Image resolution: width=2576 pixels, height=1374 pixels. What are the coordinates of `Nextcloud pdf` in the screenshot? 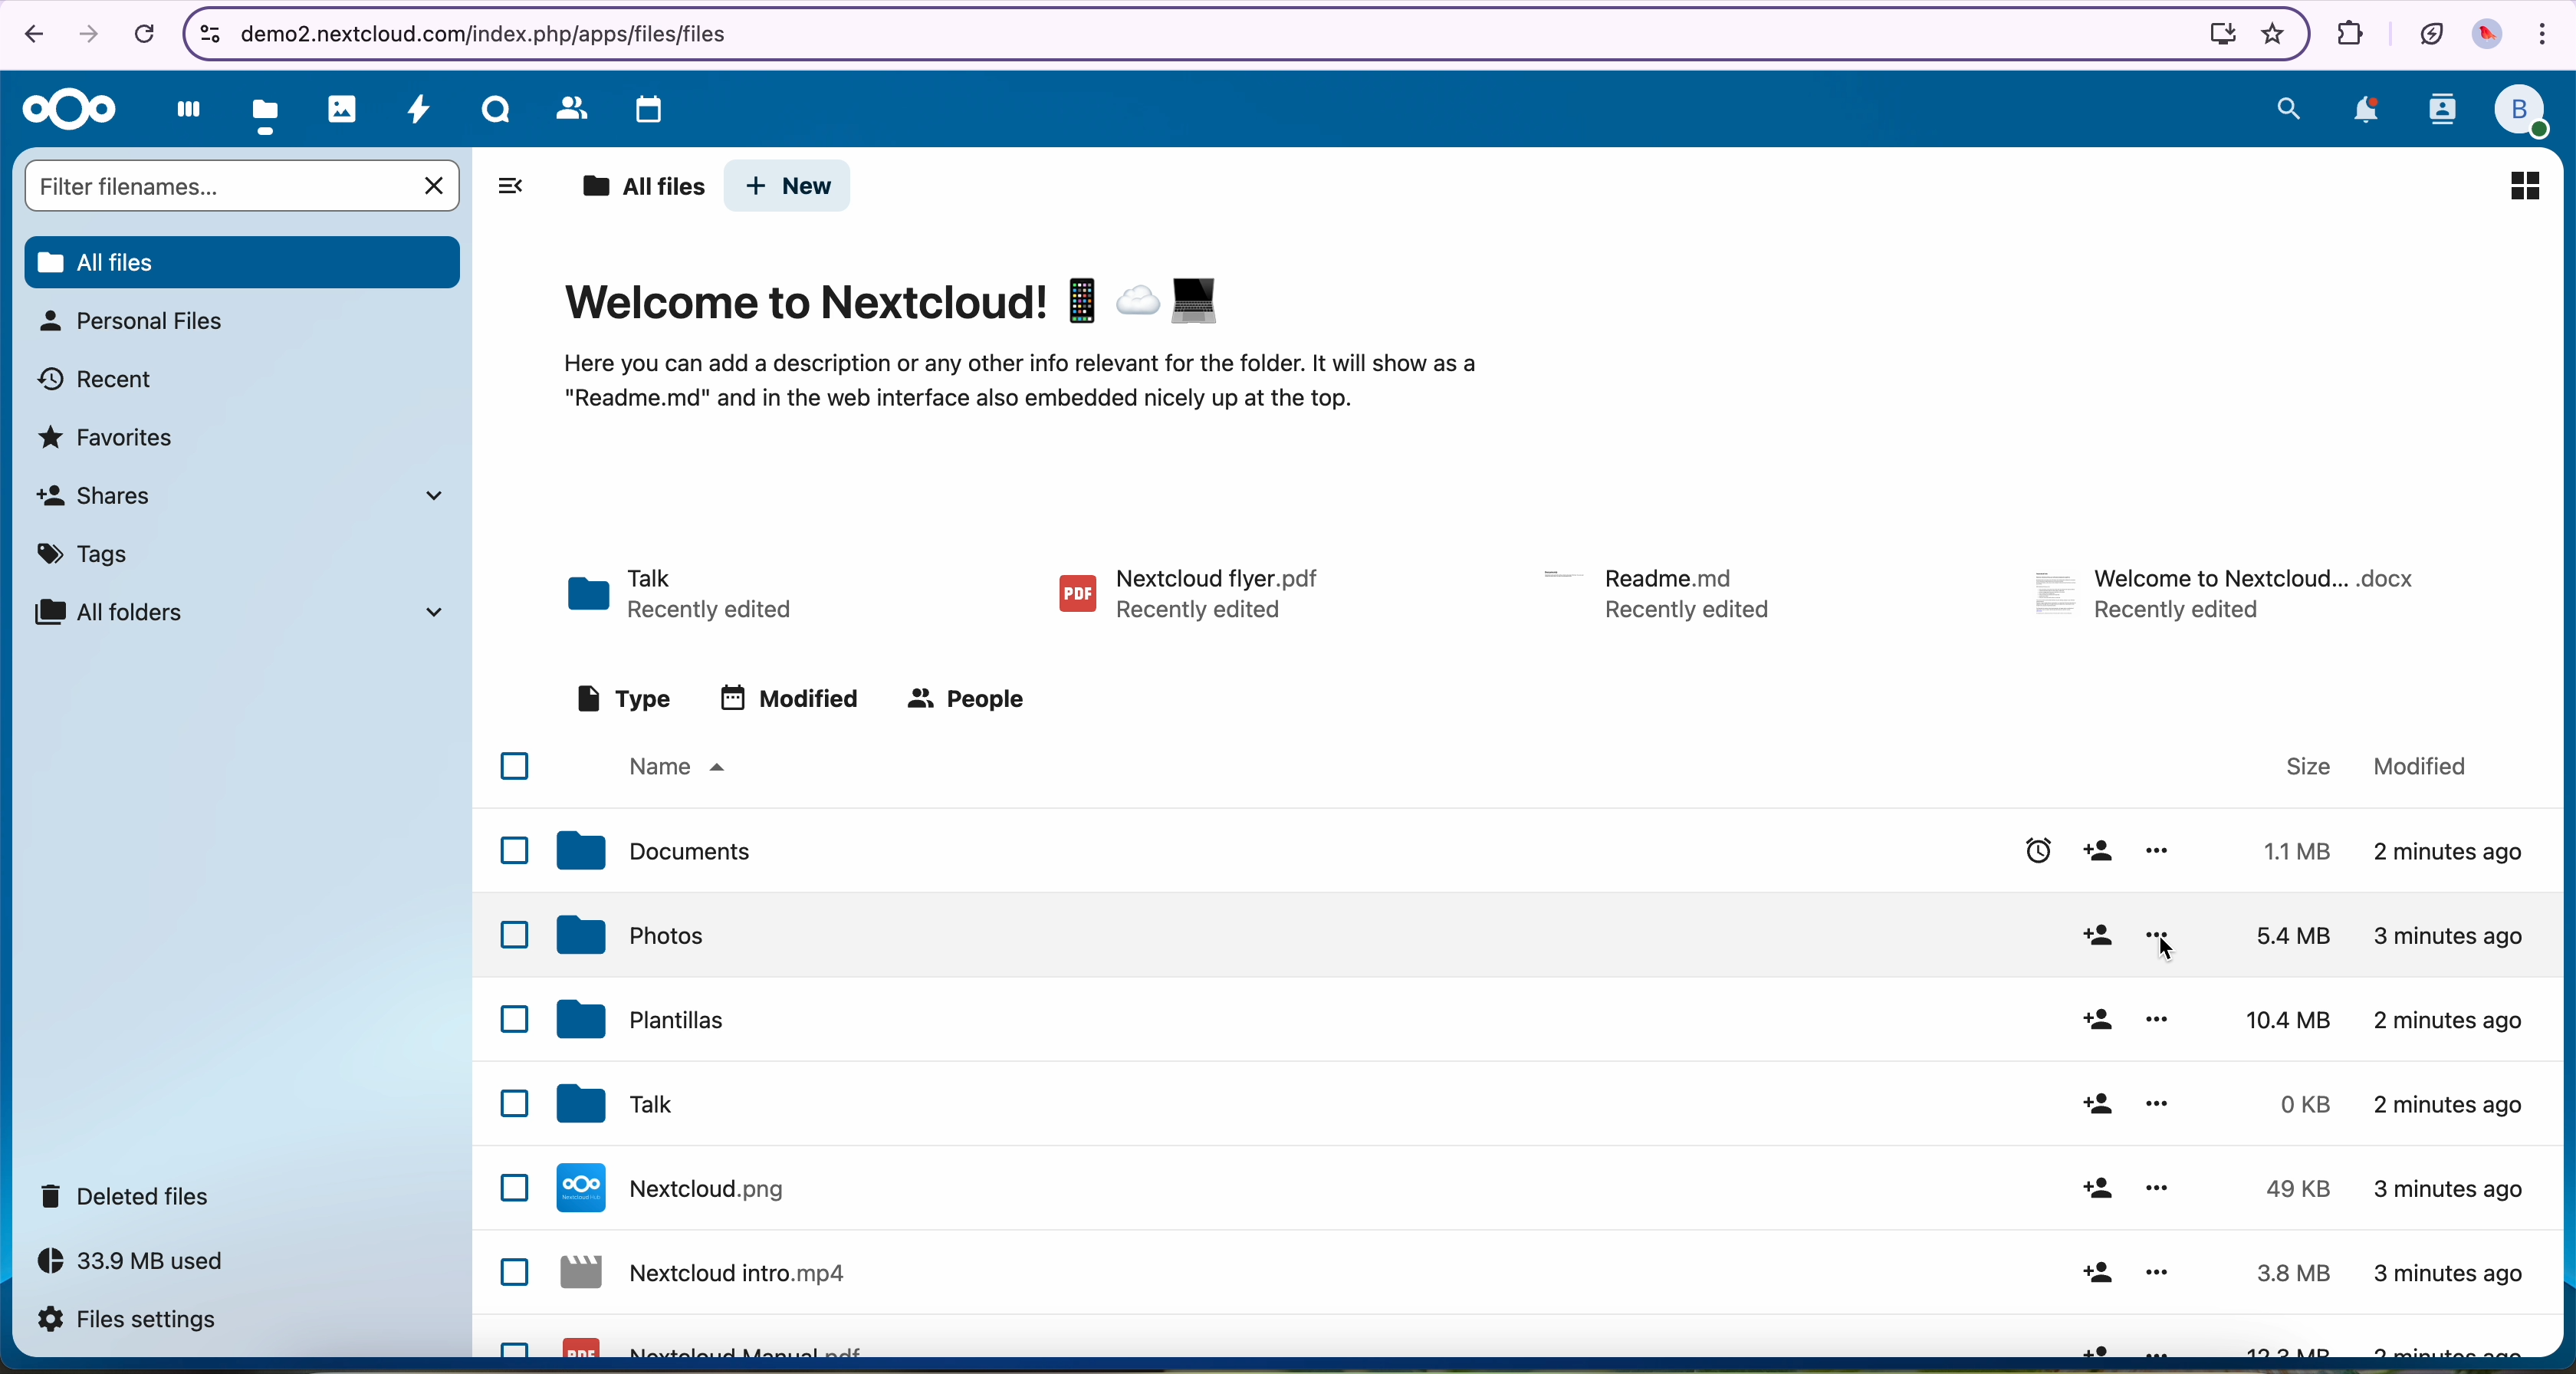 It's located at (721, 1344).